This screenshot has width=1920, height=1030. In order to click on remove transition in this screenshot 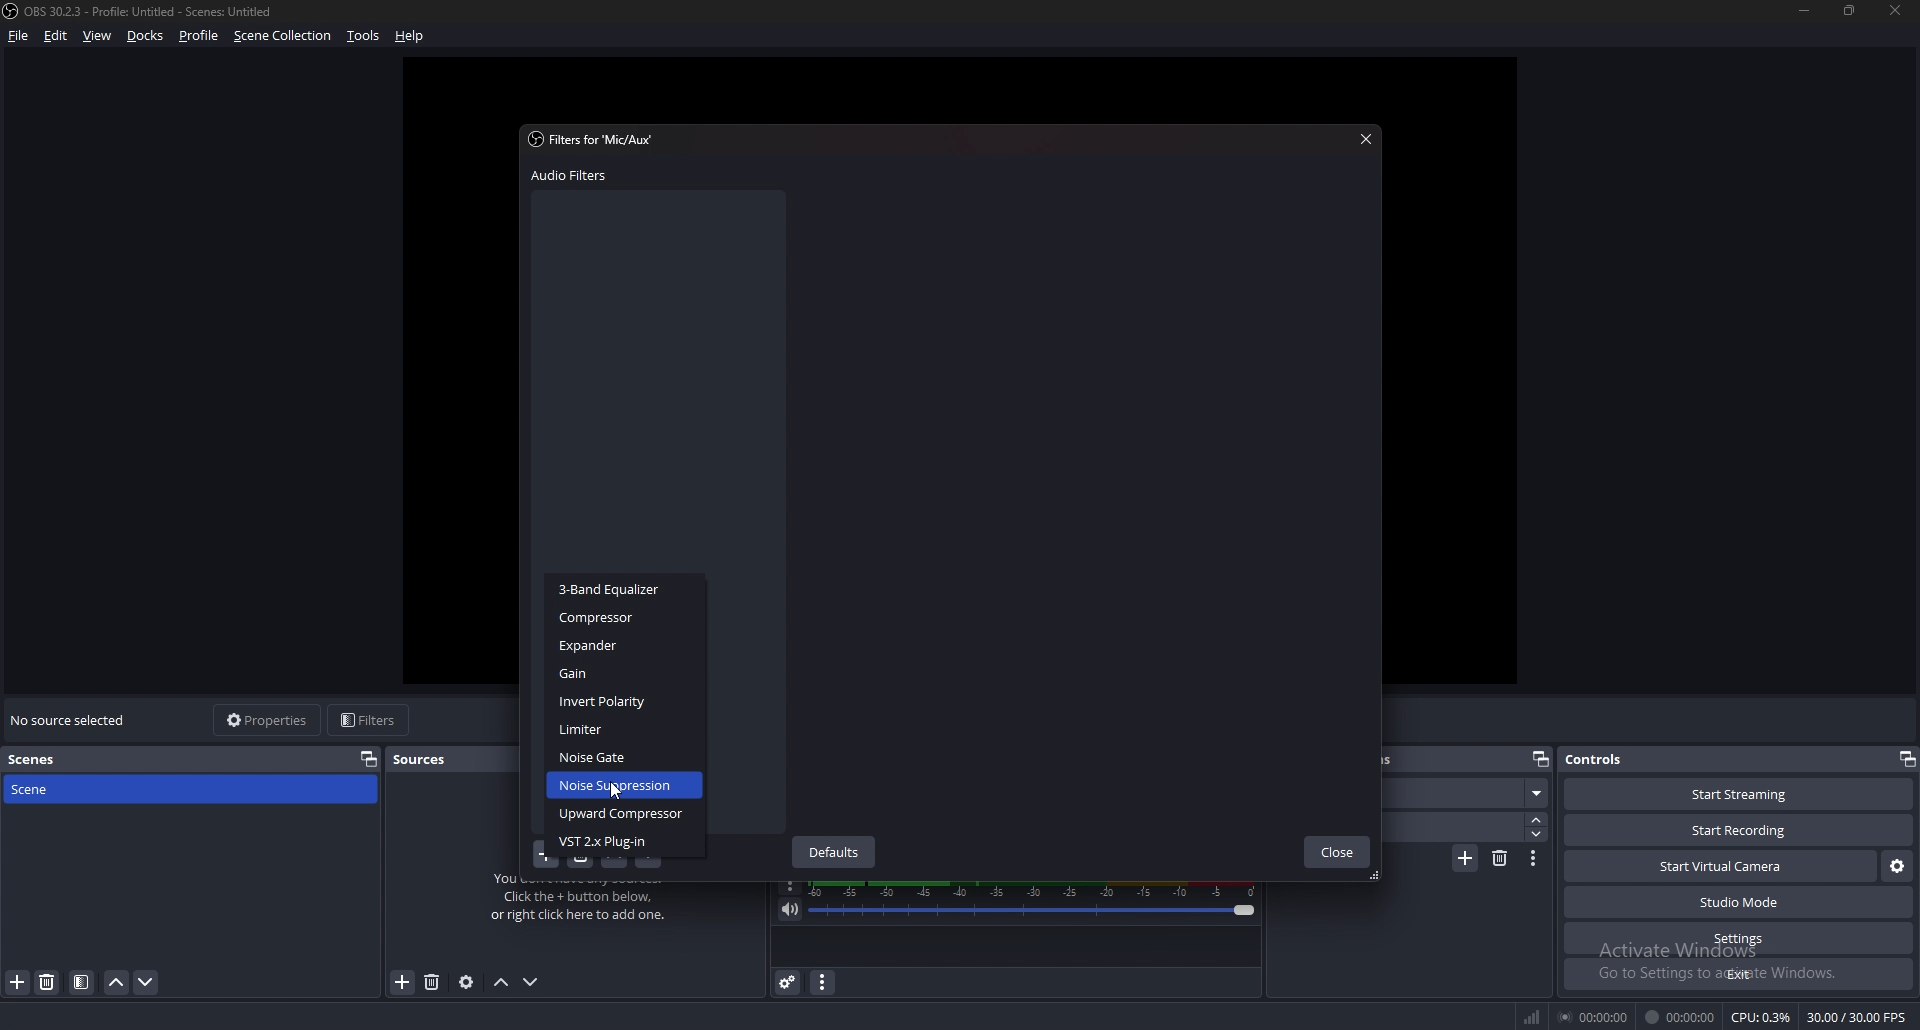, I will do `click(1501, 861)`.